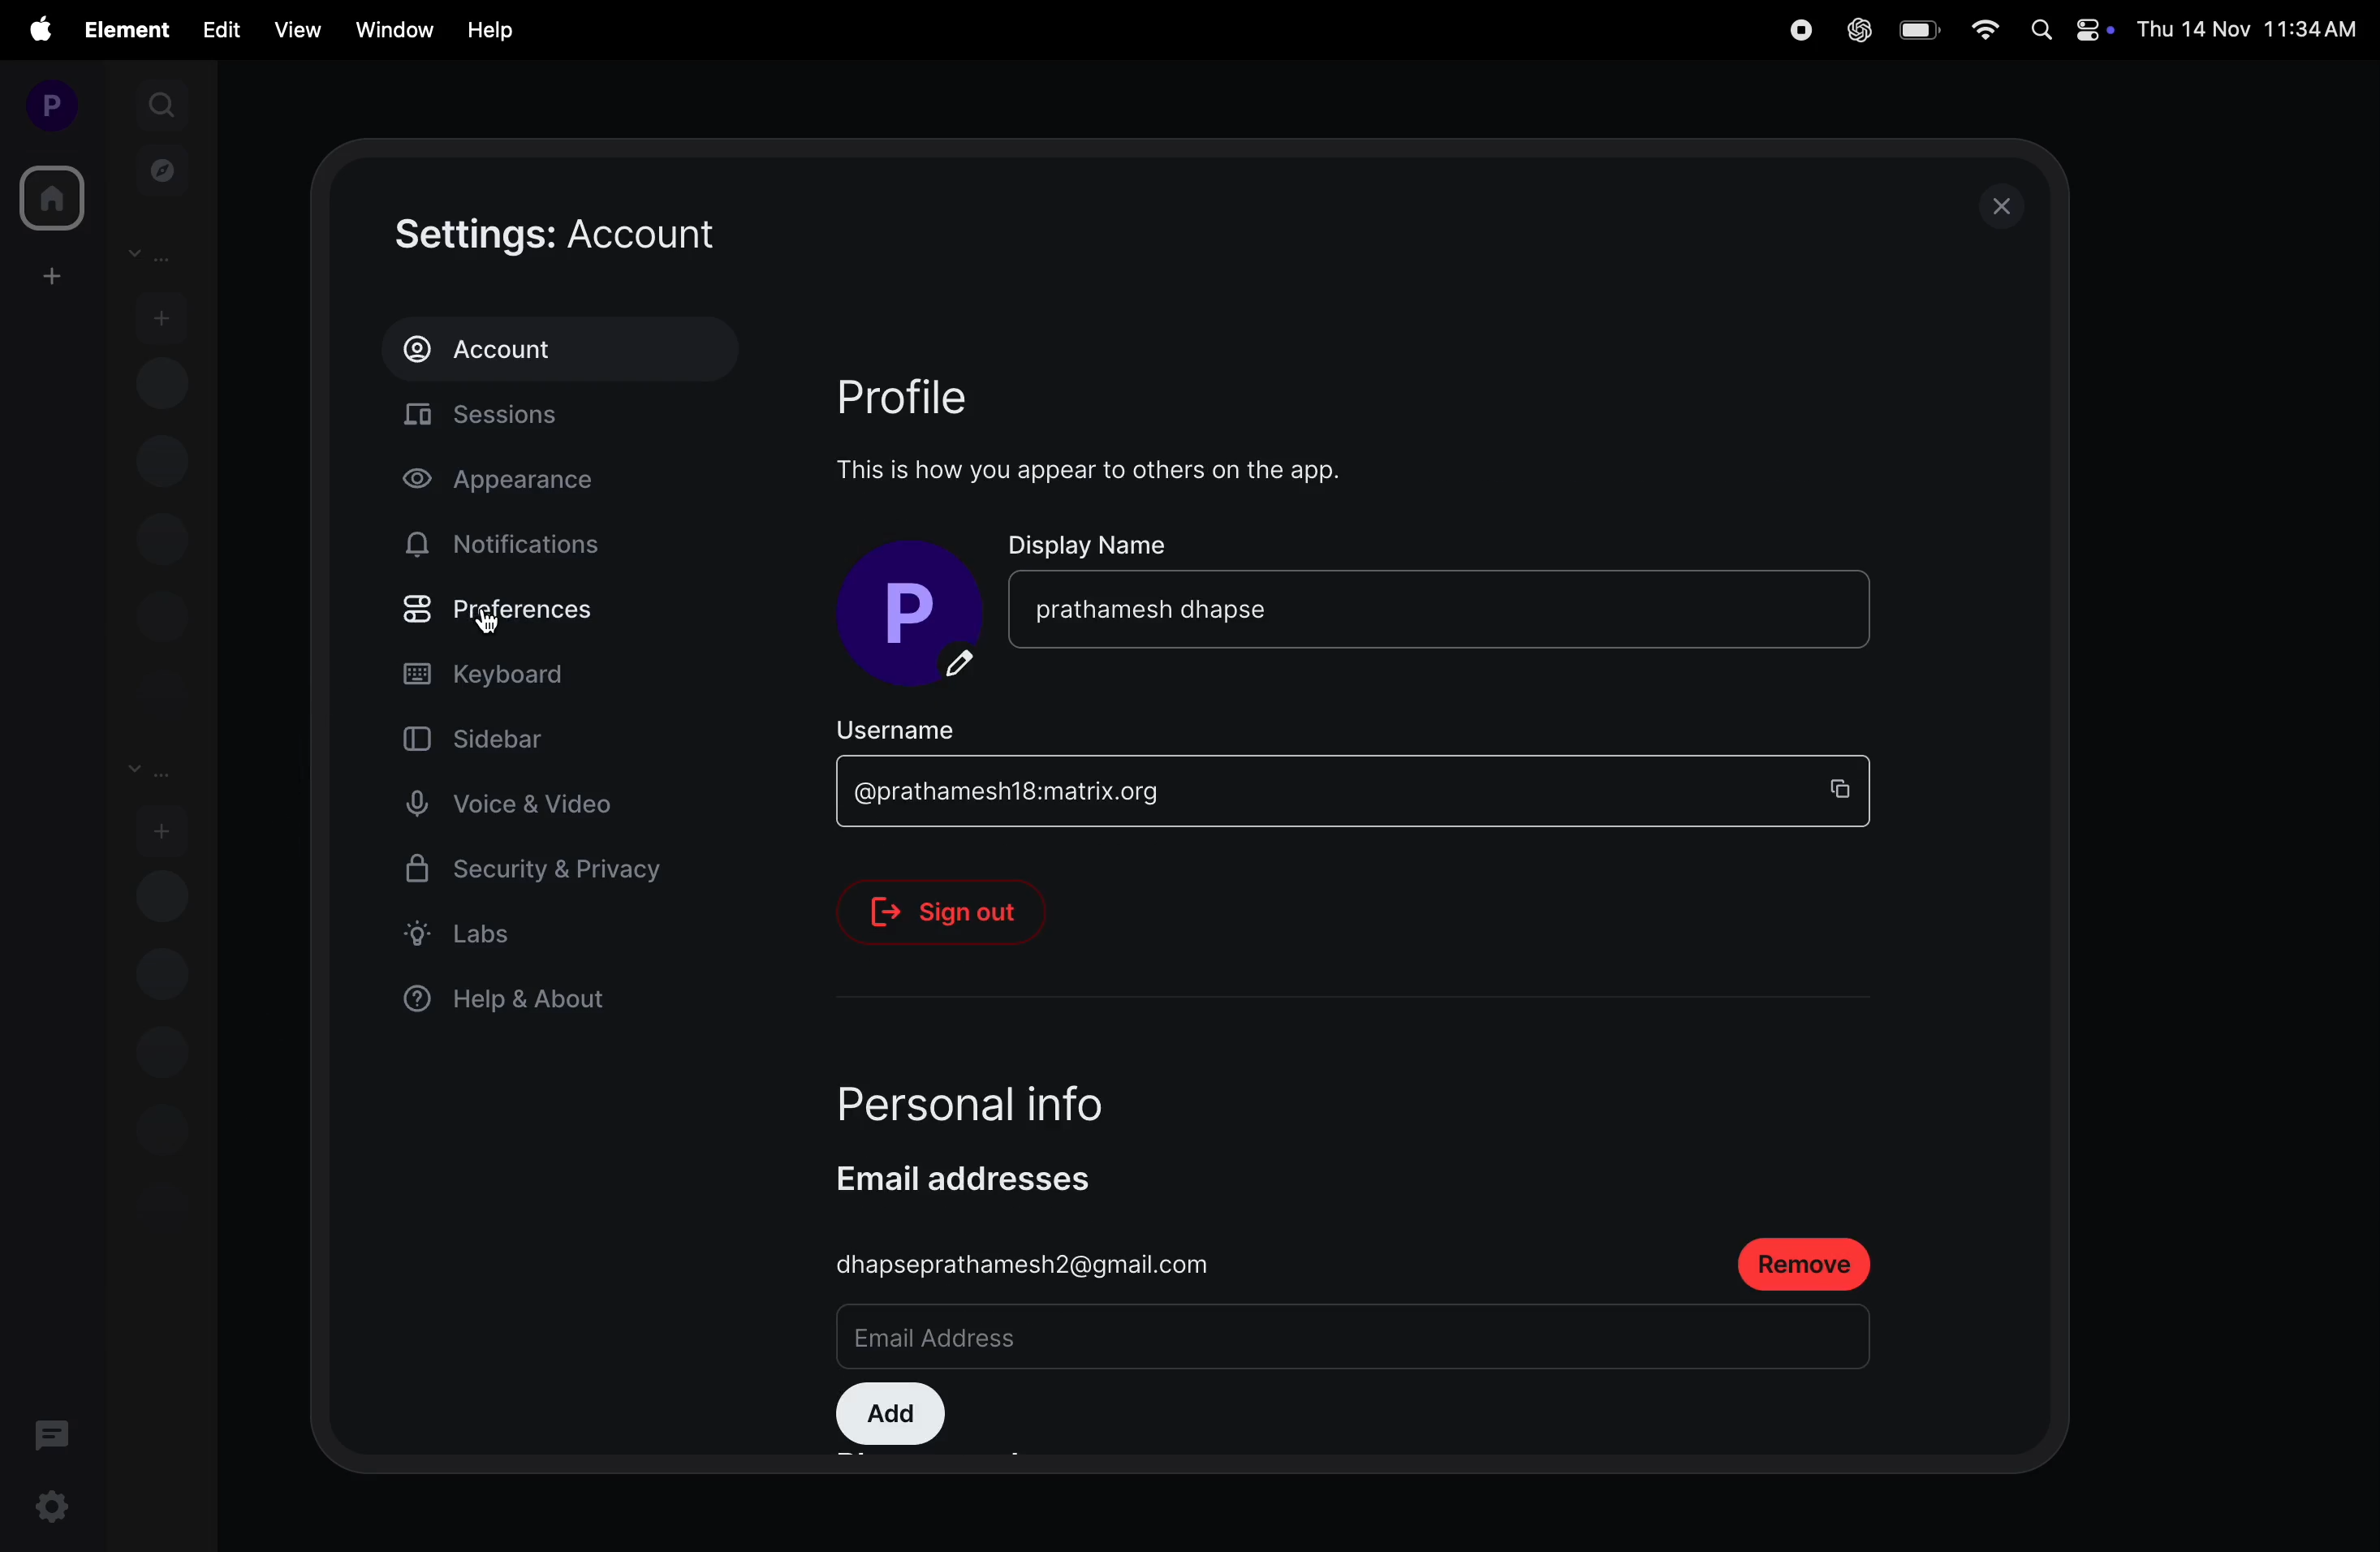 Image resolution: width=2380 pixels, height=1552 pixels. What do you see at coordinates (1020, 1269) in the screenshot?
I see `dhapseprathamesh2@gmail.com` at bounding box center [1020, 1269].